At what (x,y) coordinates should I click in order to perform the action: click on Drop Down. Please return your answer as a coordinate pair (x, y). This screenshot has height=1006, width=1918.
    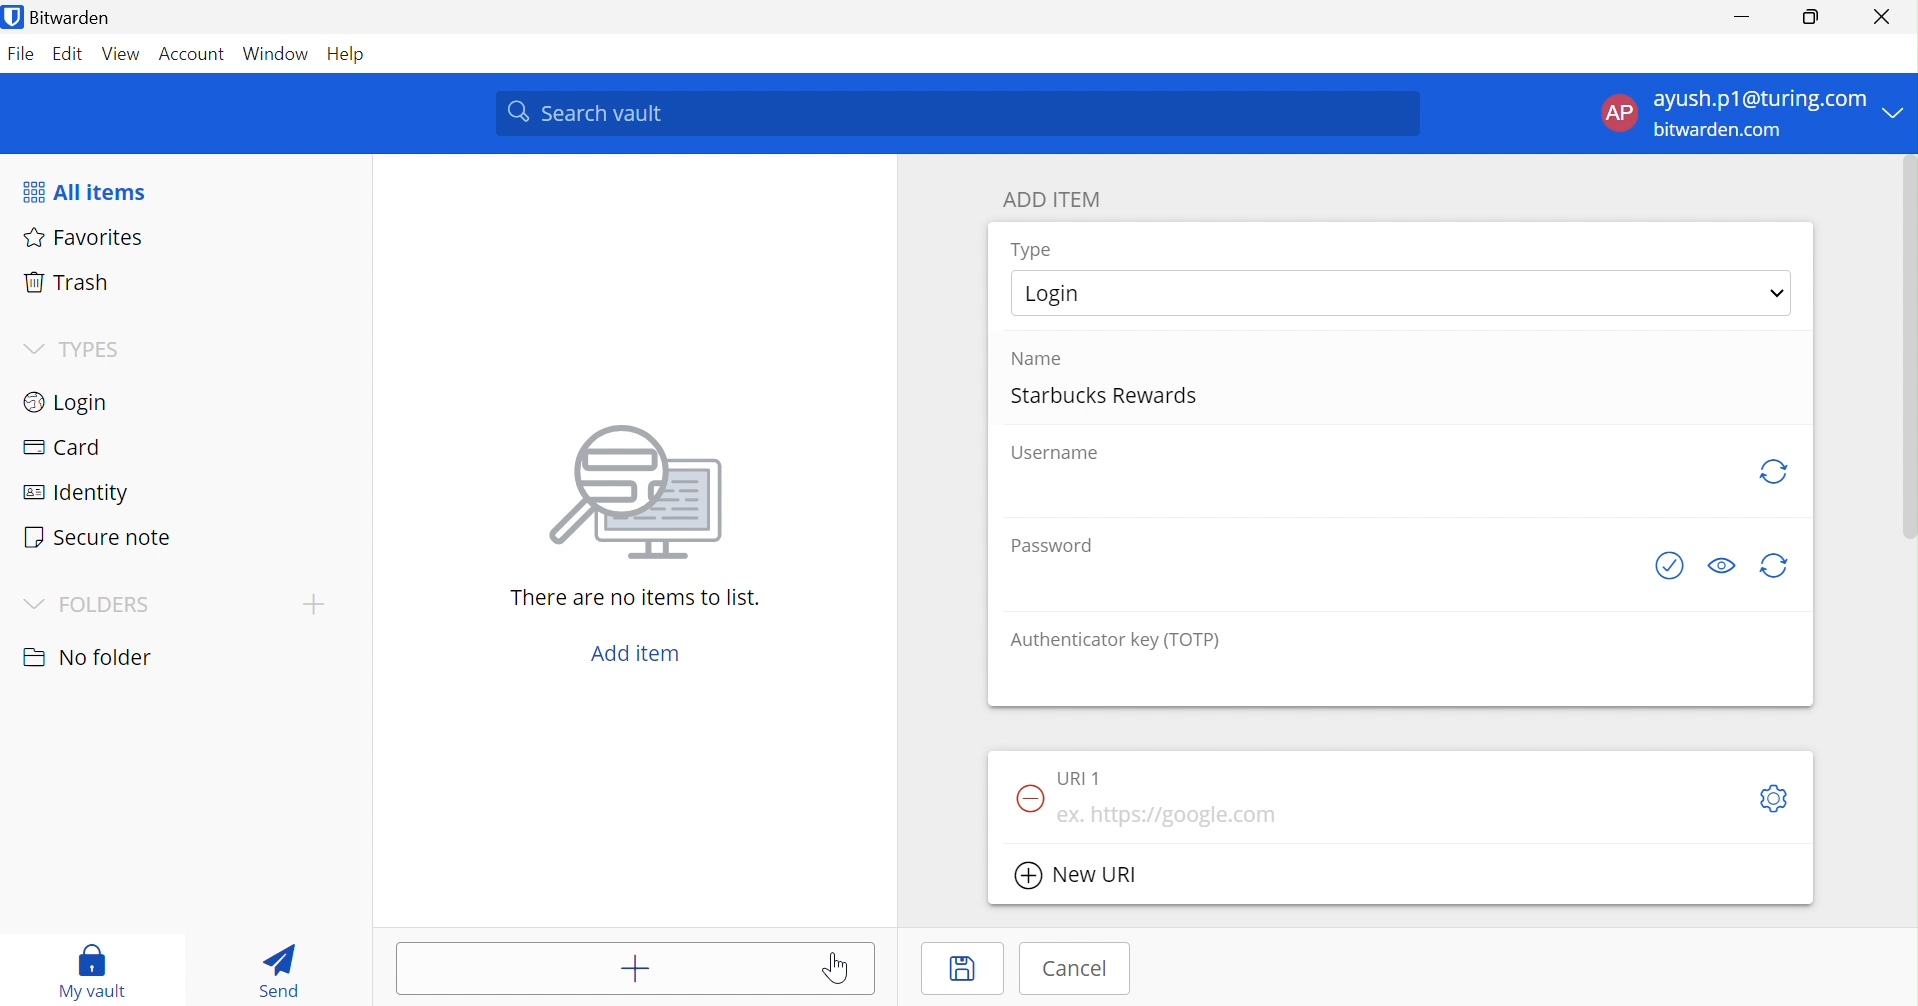
    Looking at the image, I should click on (35, 350).